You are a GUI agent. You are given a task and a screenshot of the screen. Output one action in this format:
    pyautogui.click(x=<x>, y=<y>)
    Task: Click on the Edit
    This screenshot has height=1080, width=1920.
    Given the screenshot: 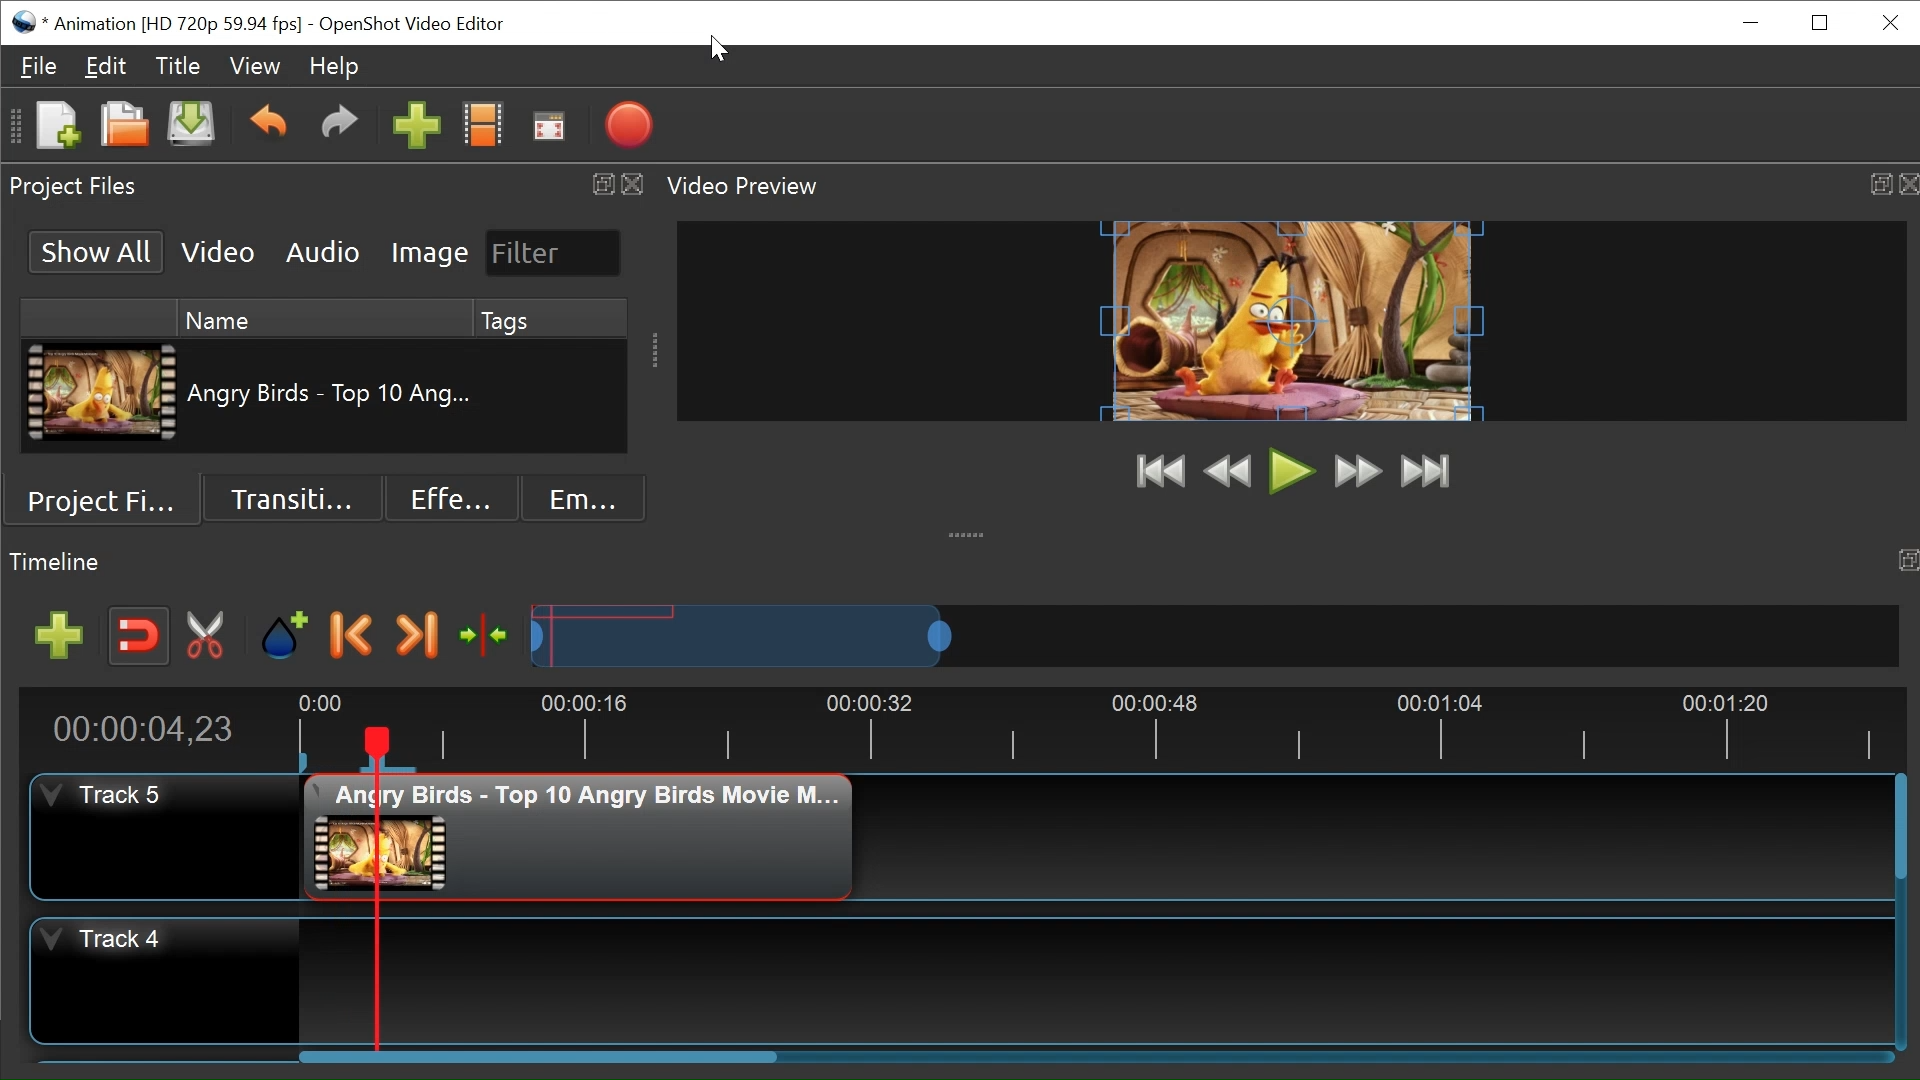 What is the action you would take?
    pyautogui.click(x=105, y=65)
    